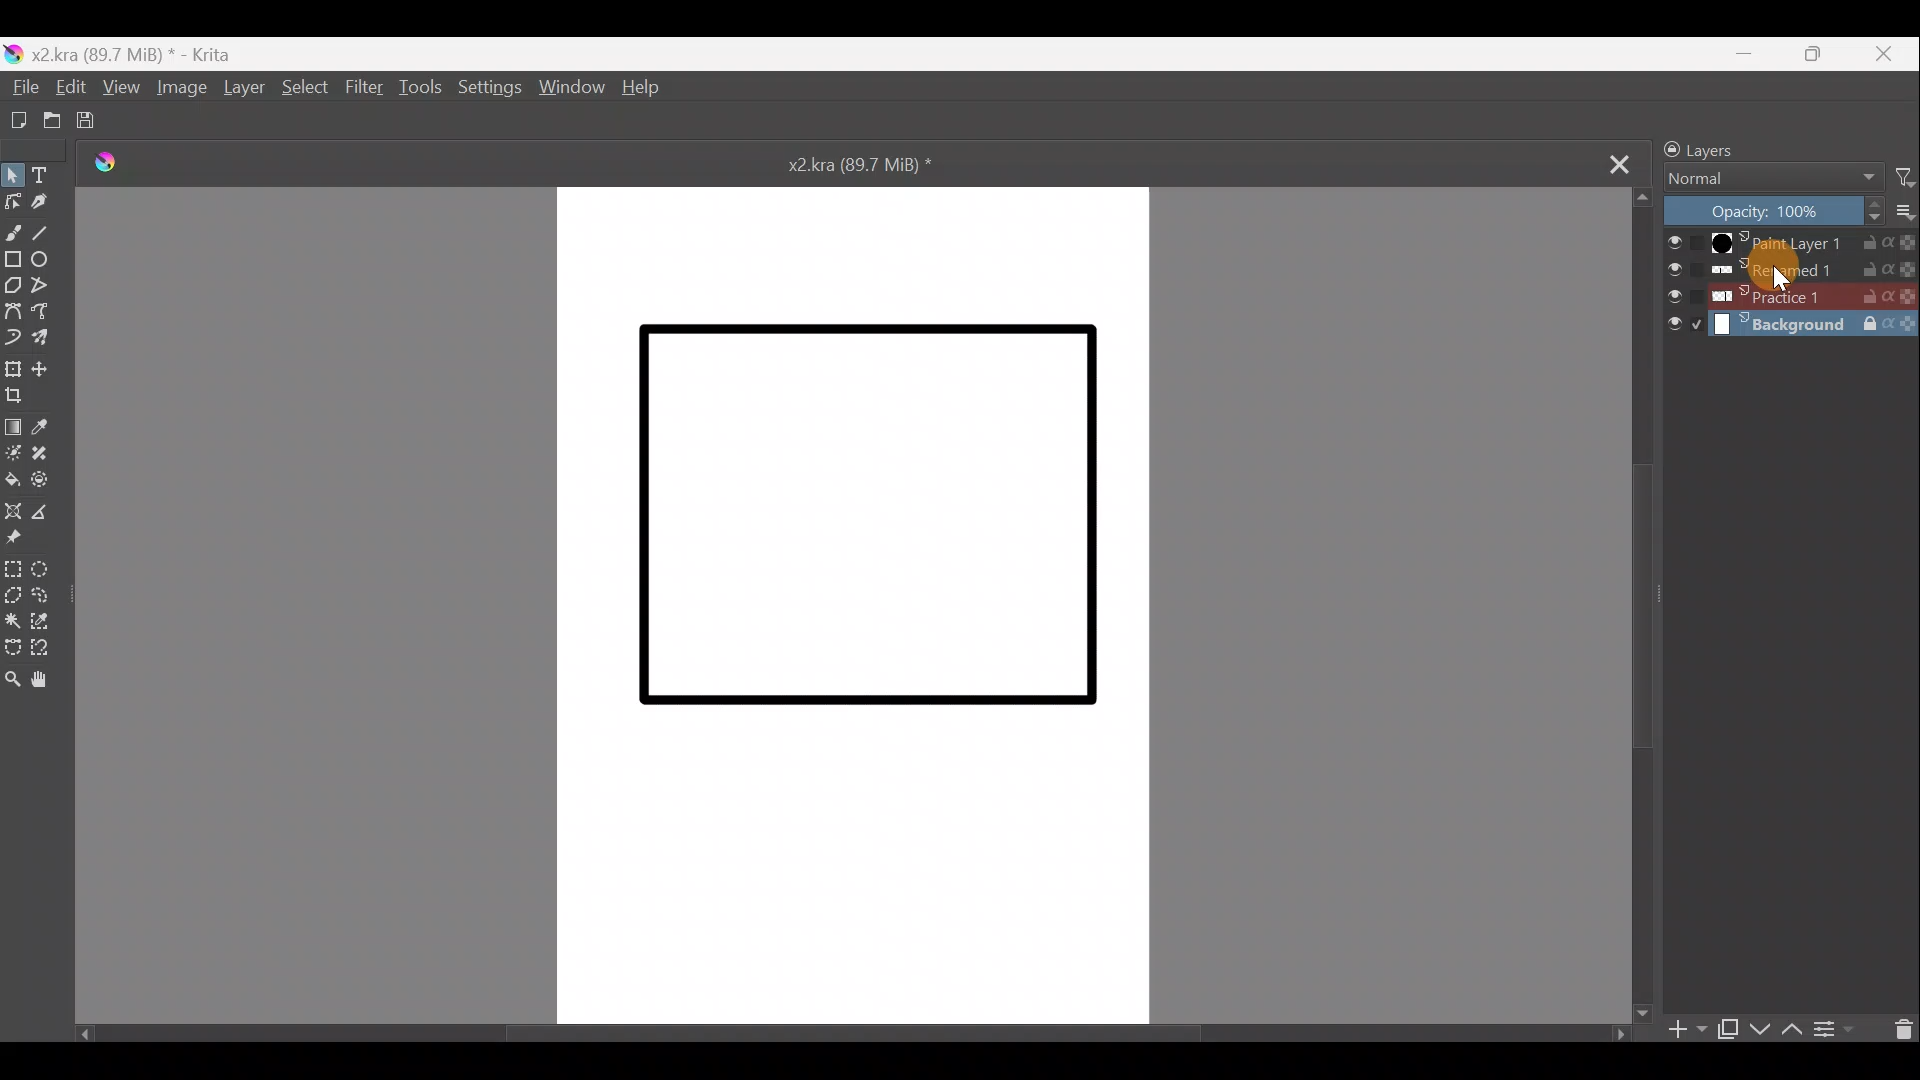 This screenshot has height=1080, width=1920. Describe the element at coordinates (1902, 214) in the screenshot. I see `More` at that location.